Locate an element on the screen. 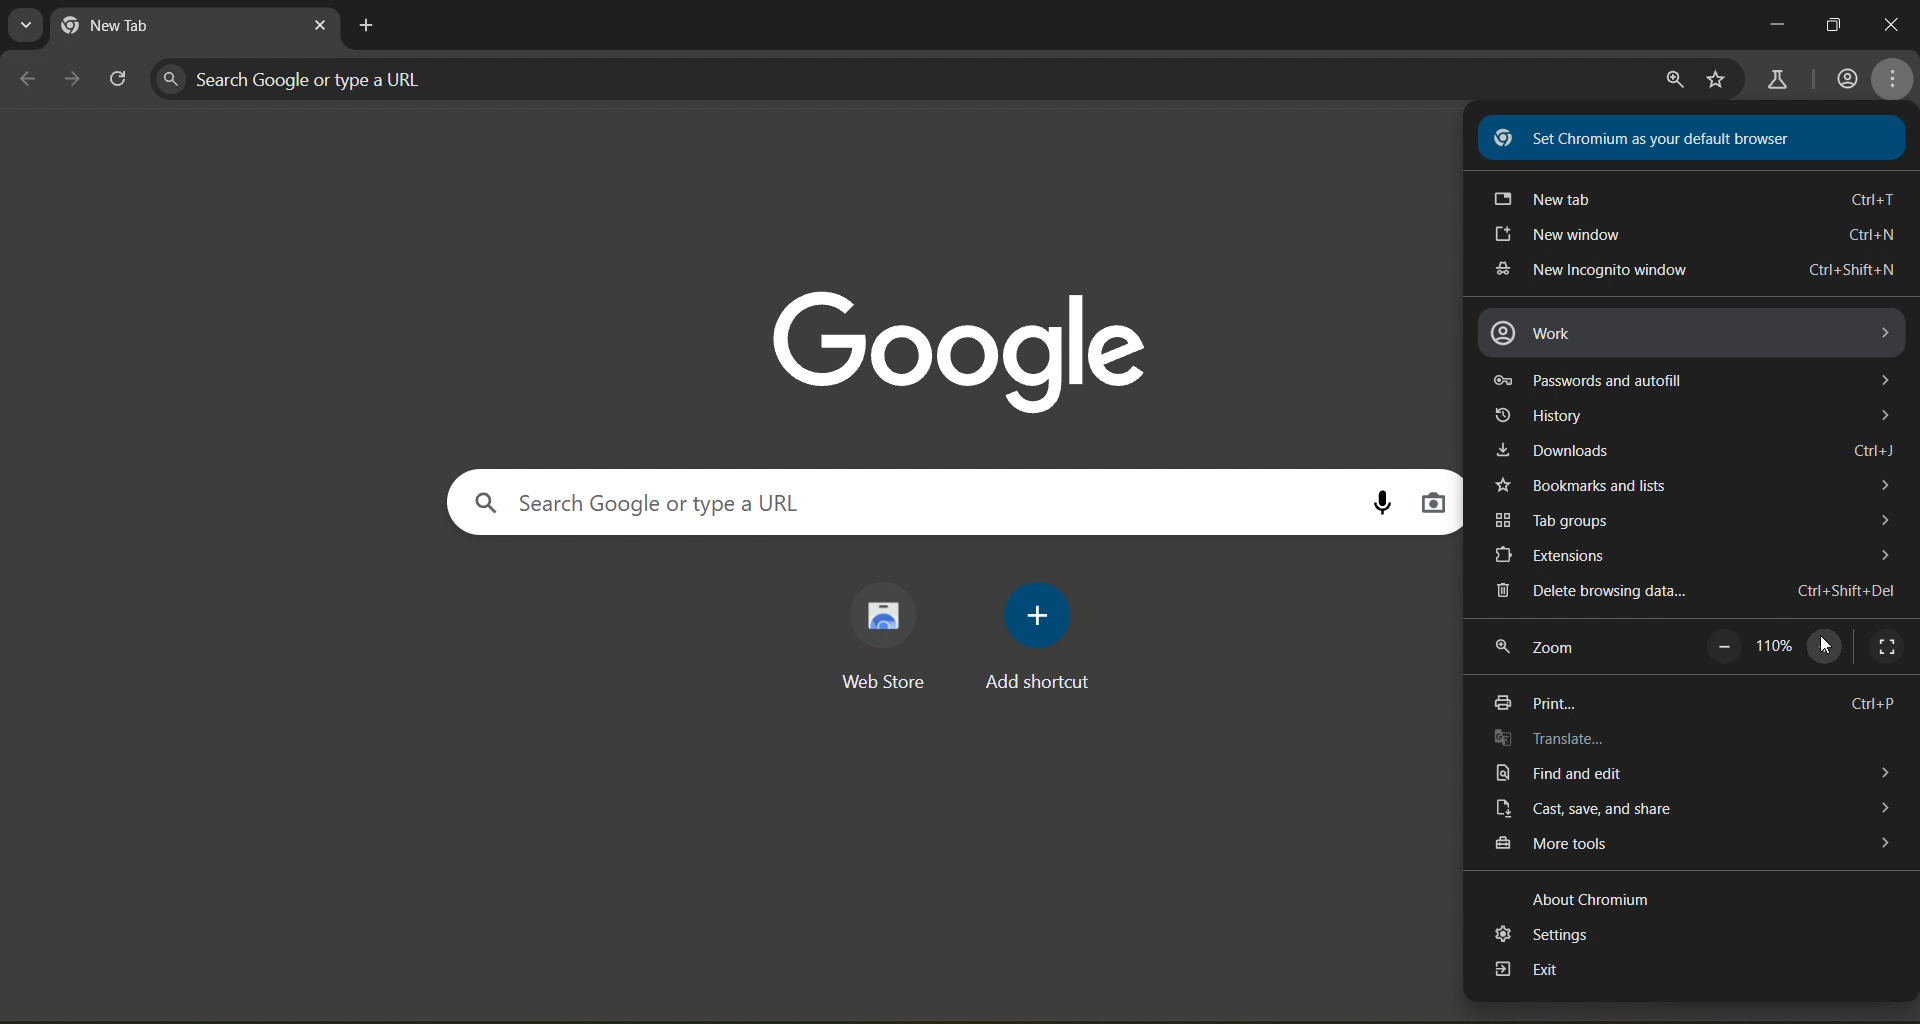  search is located at coordinates (1670, 80).